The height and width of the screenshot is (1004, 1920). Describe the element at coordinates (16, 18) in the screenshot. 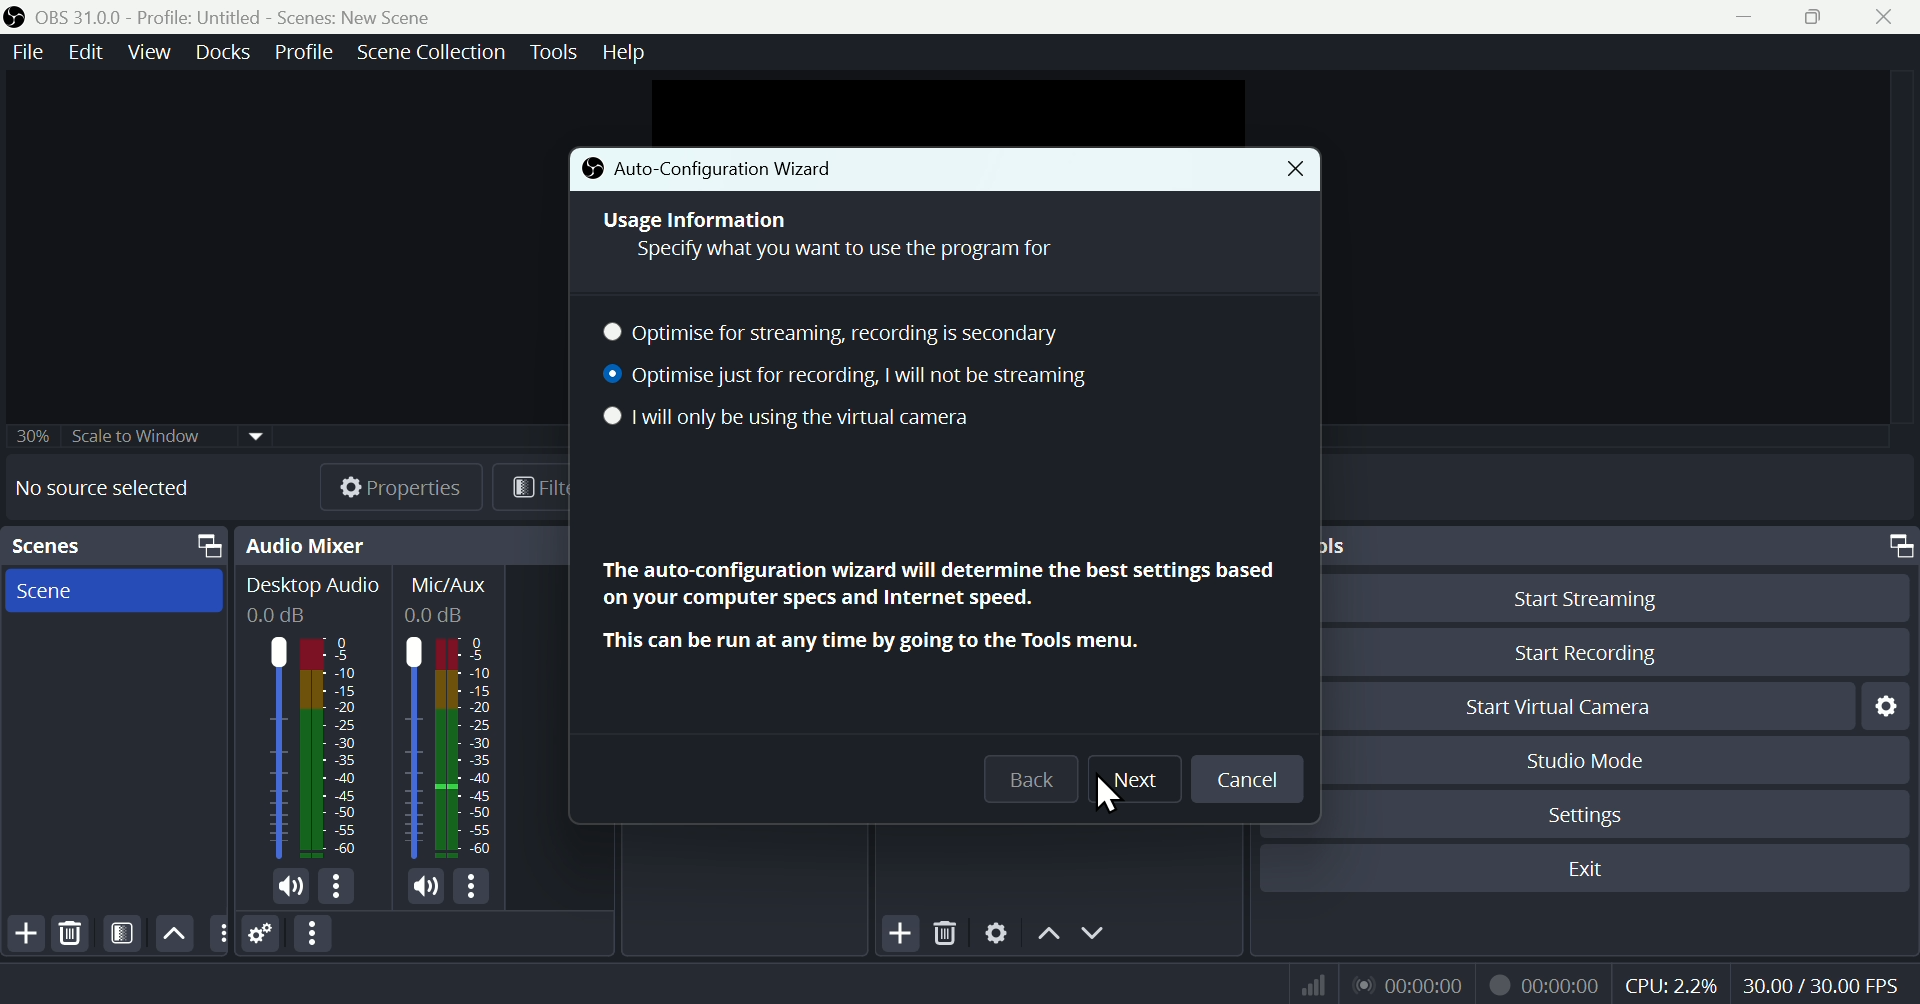

I see `icon` at that location.